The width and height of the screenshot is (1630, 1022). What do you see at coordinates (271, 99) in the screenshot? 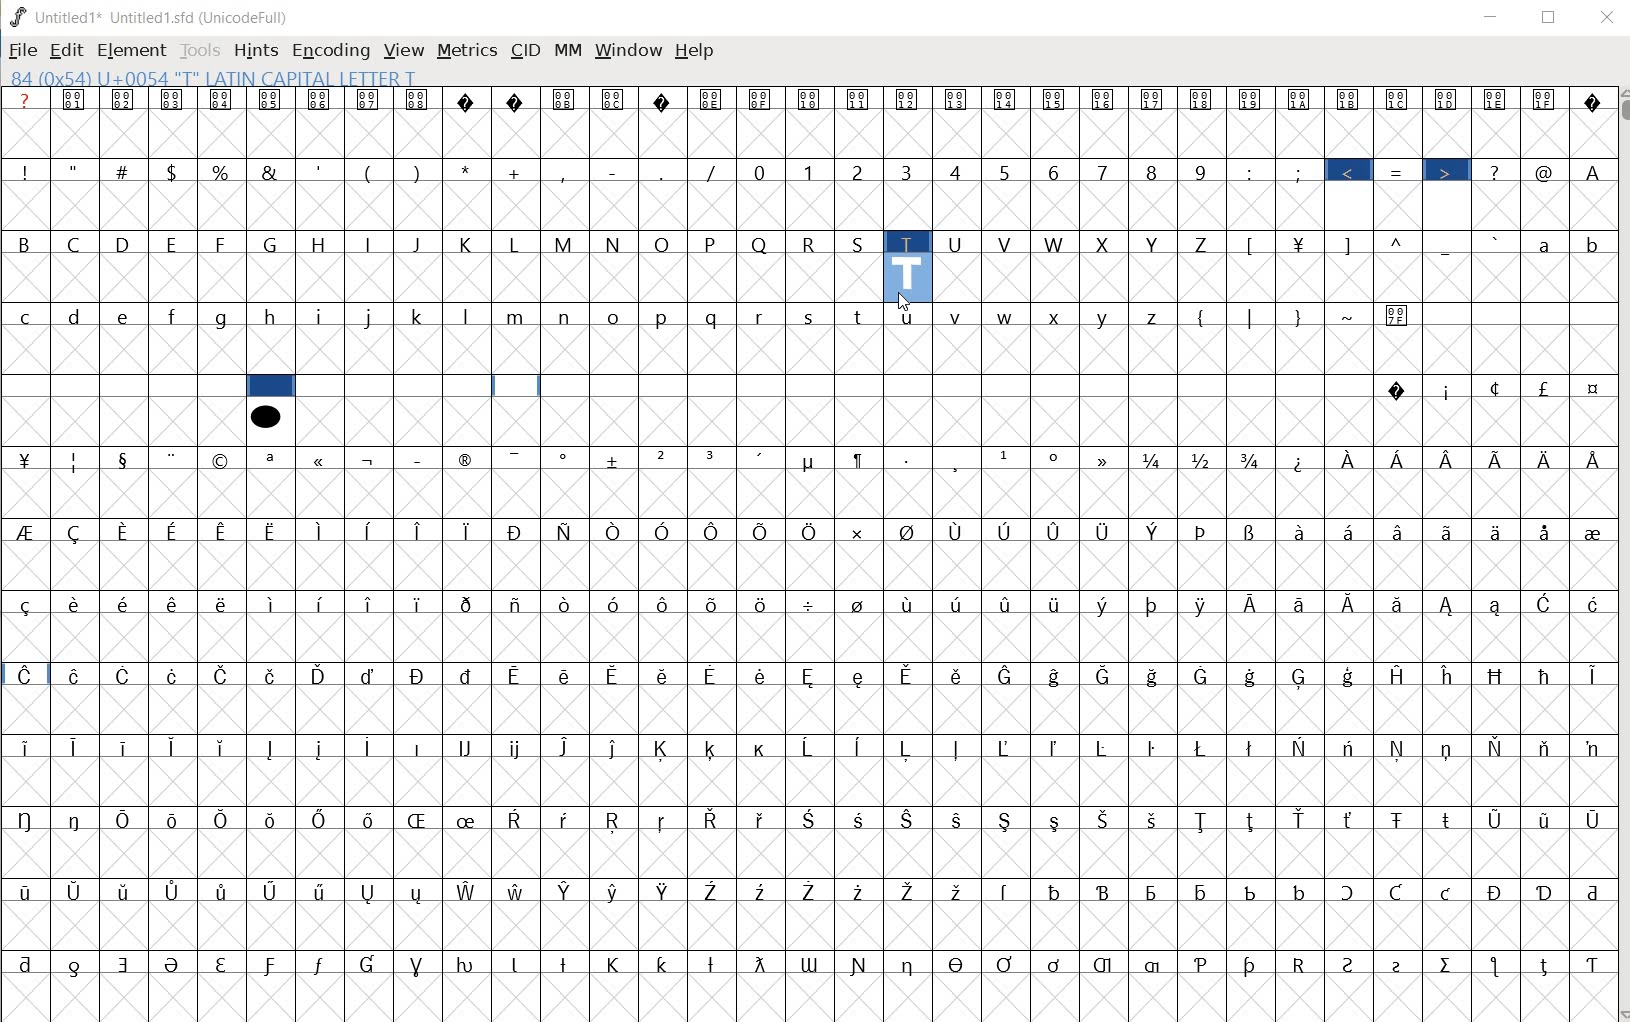
I see `Symbol` at bounding box center [271, 99].